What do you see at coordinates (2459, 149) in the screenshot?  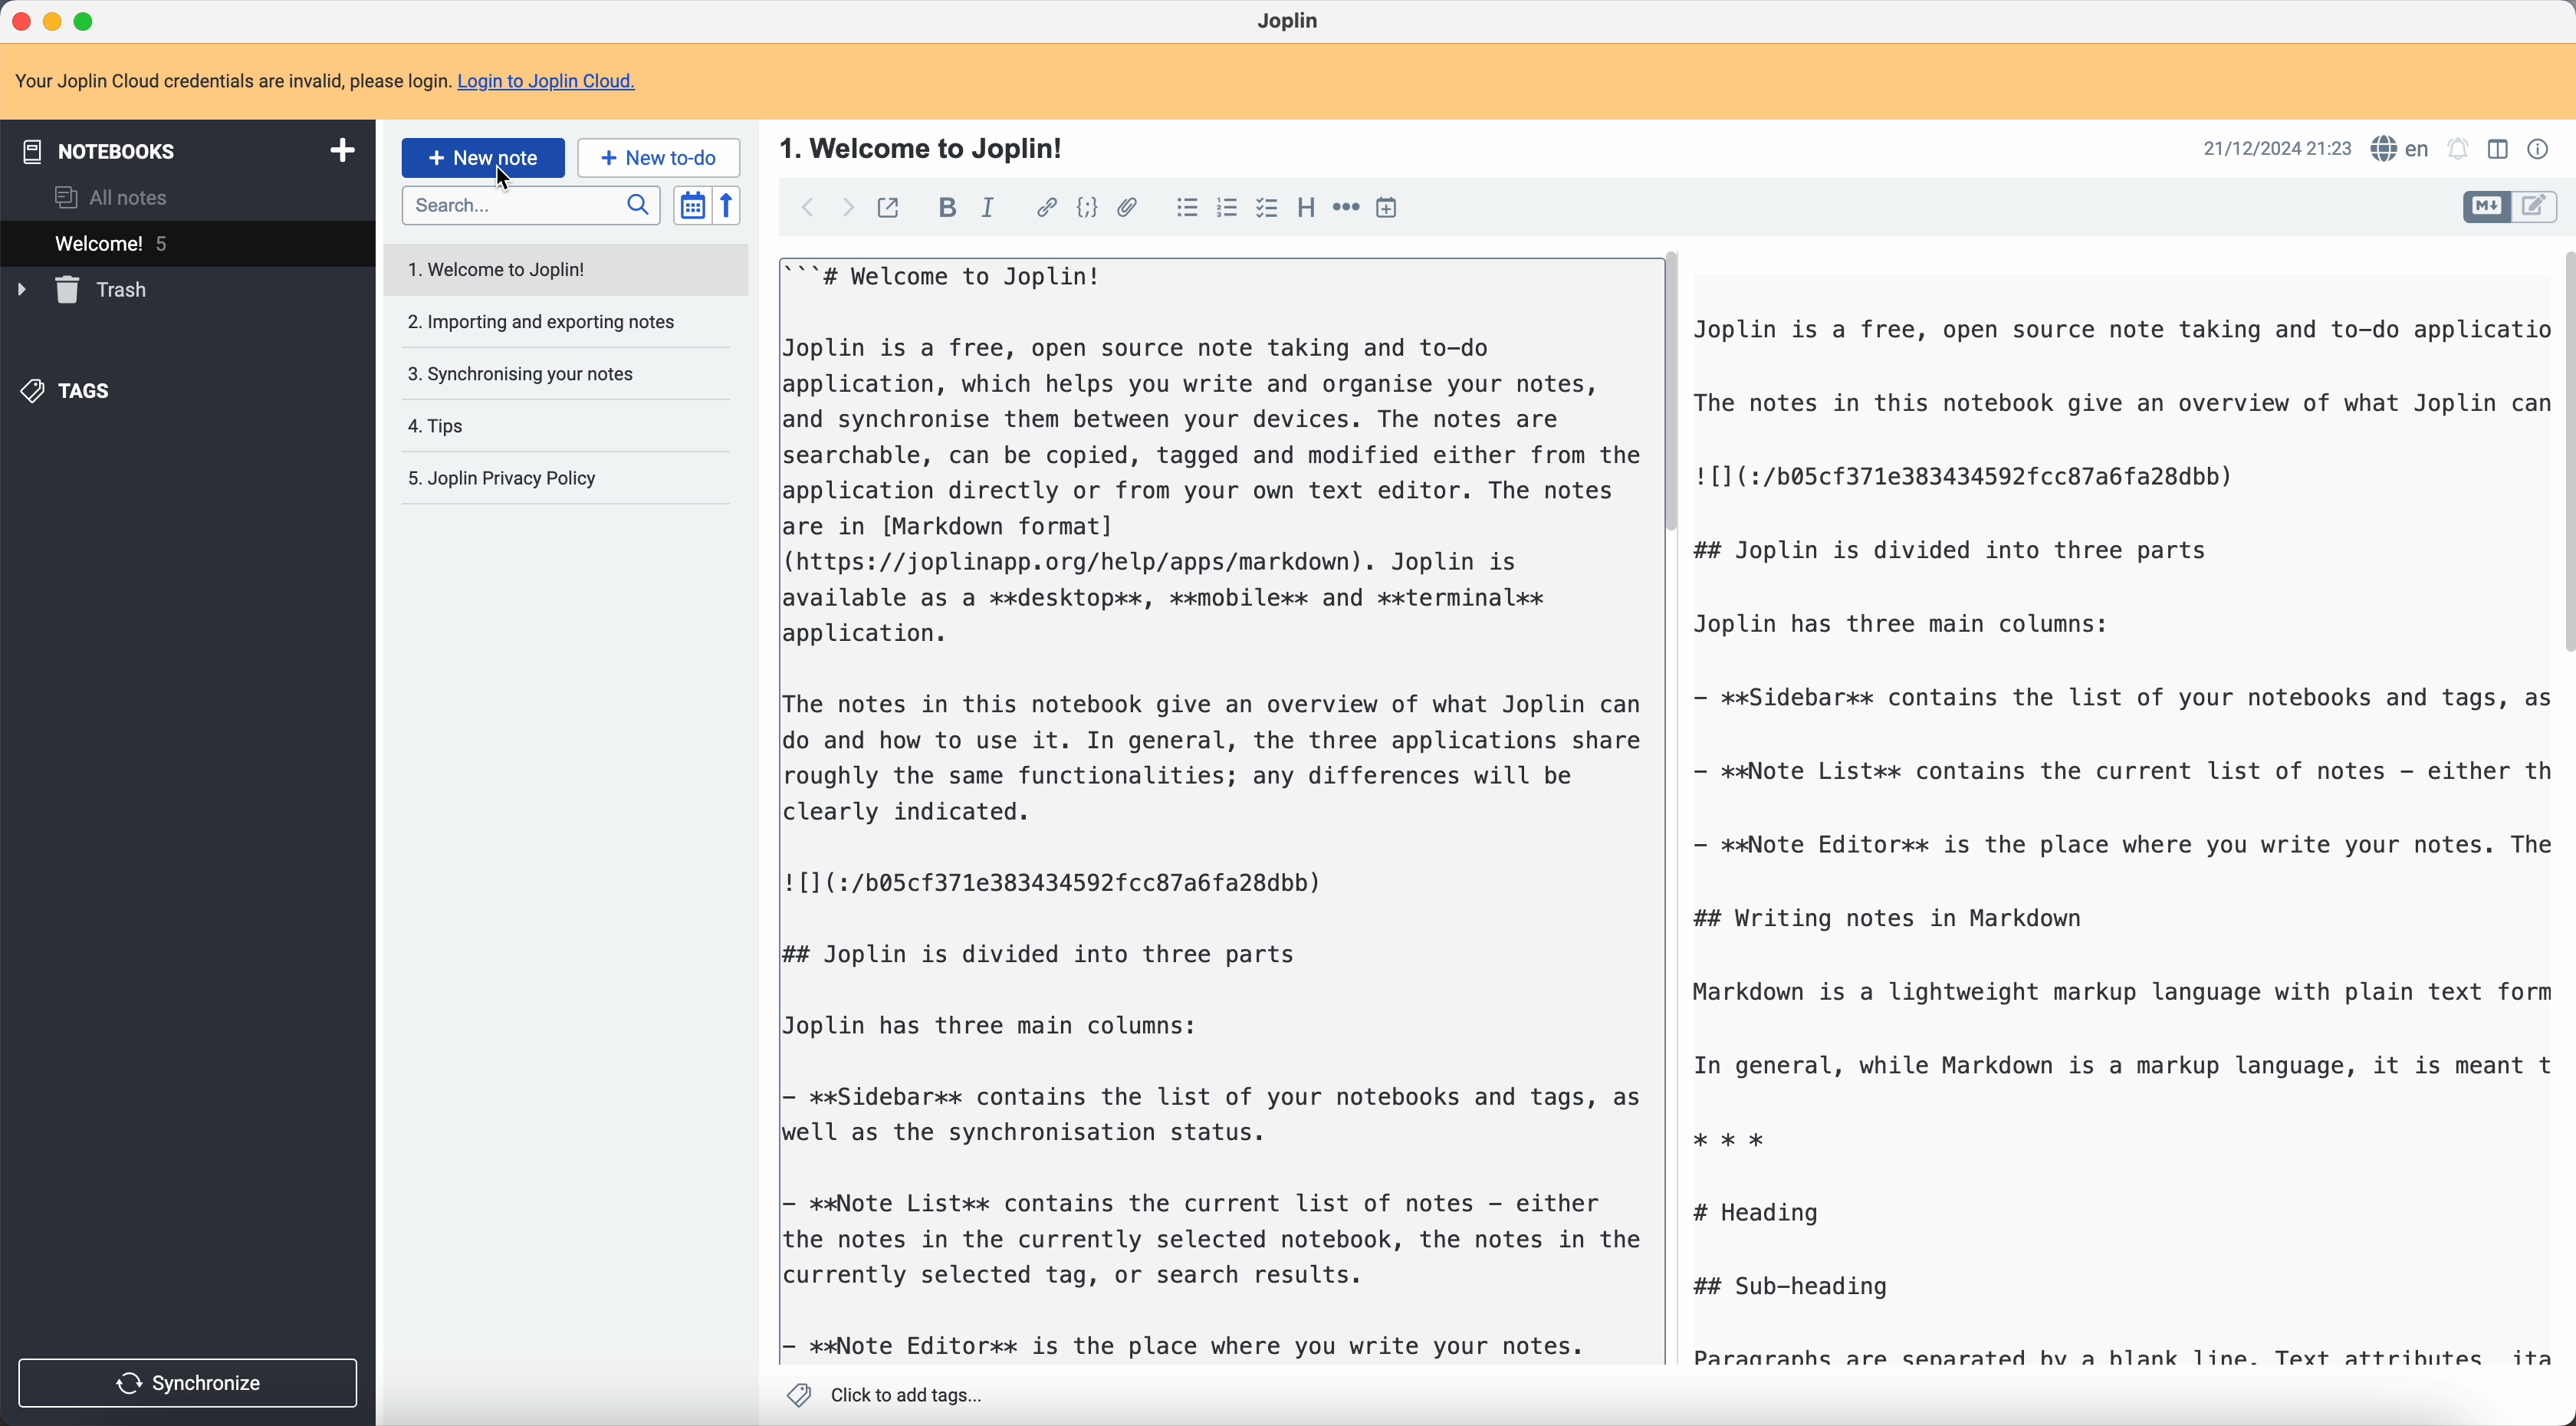 I see `set notifications` at bounding box center [2459, 149].